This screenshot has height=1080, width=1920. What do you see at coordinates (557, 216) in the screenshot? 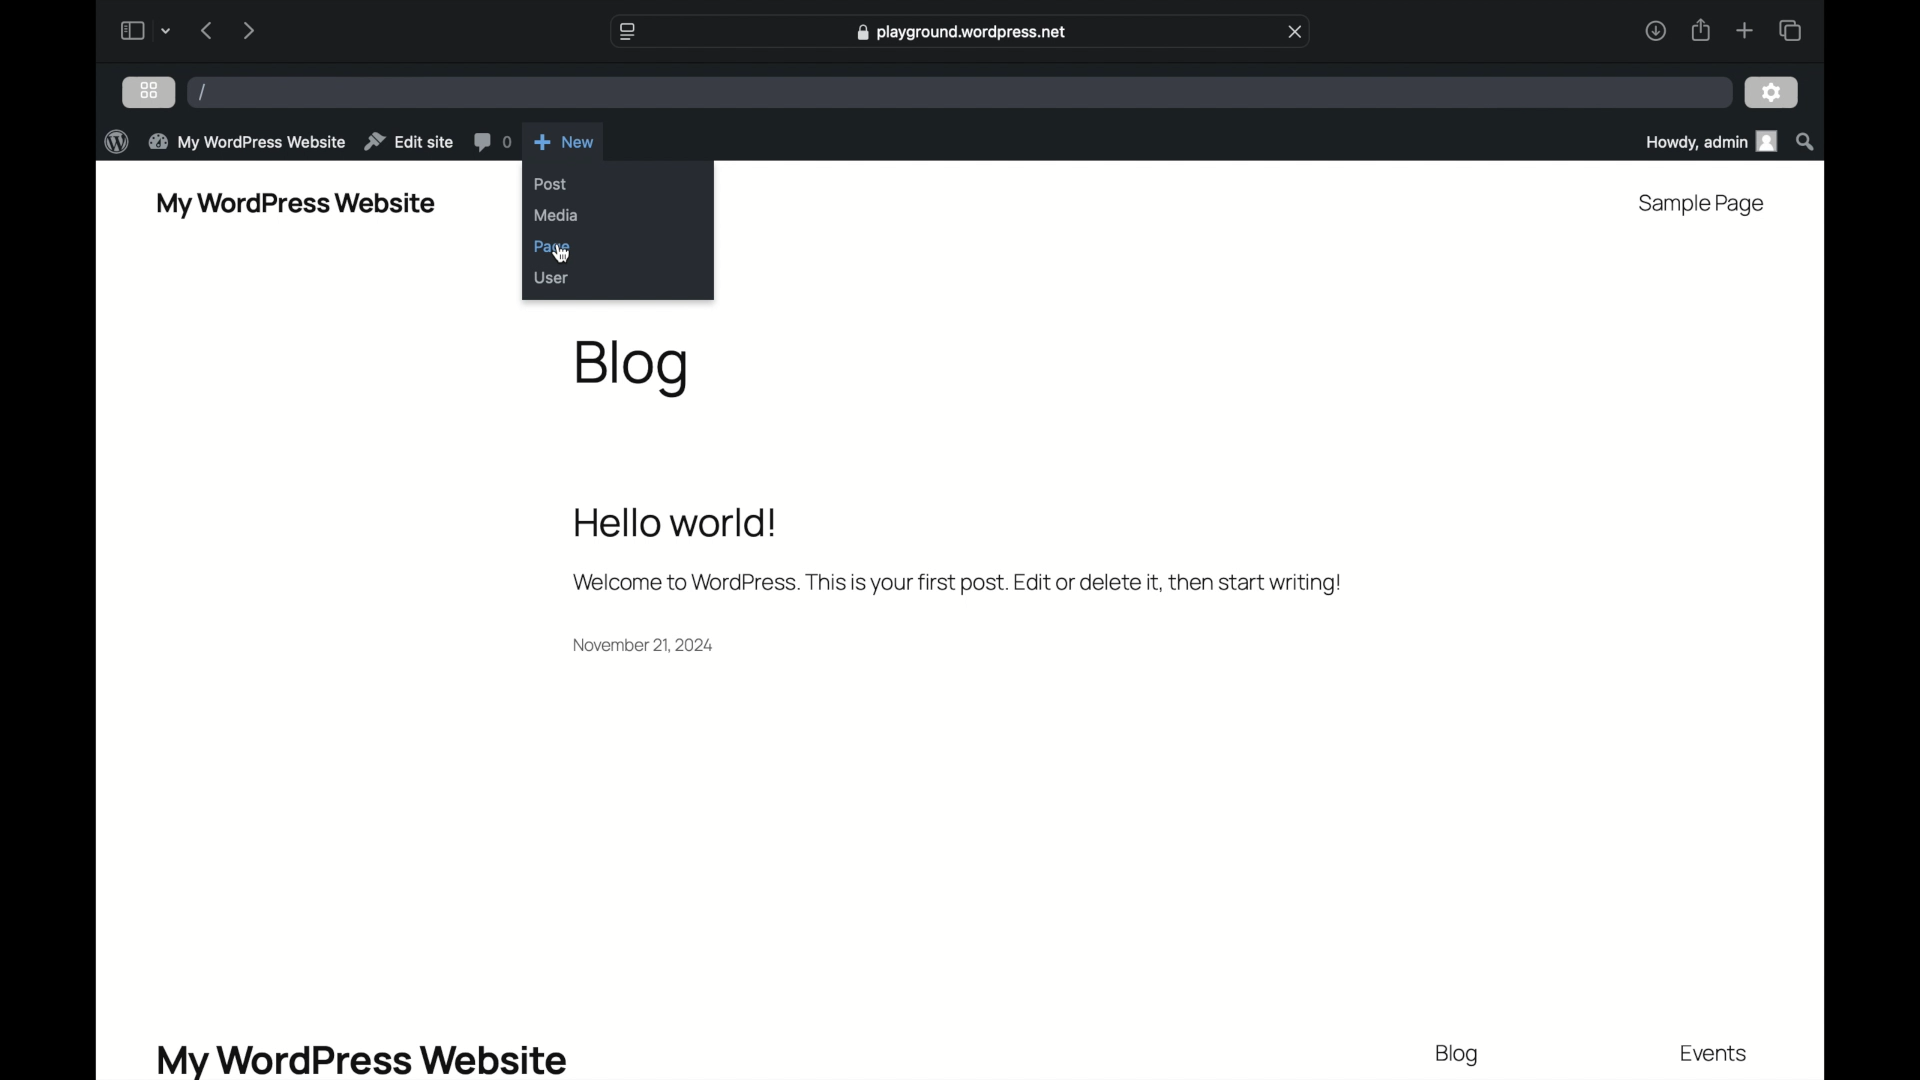
I see `media` at bounding box center [557, 216].